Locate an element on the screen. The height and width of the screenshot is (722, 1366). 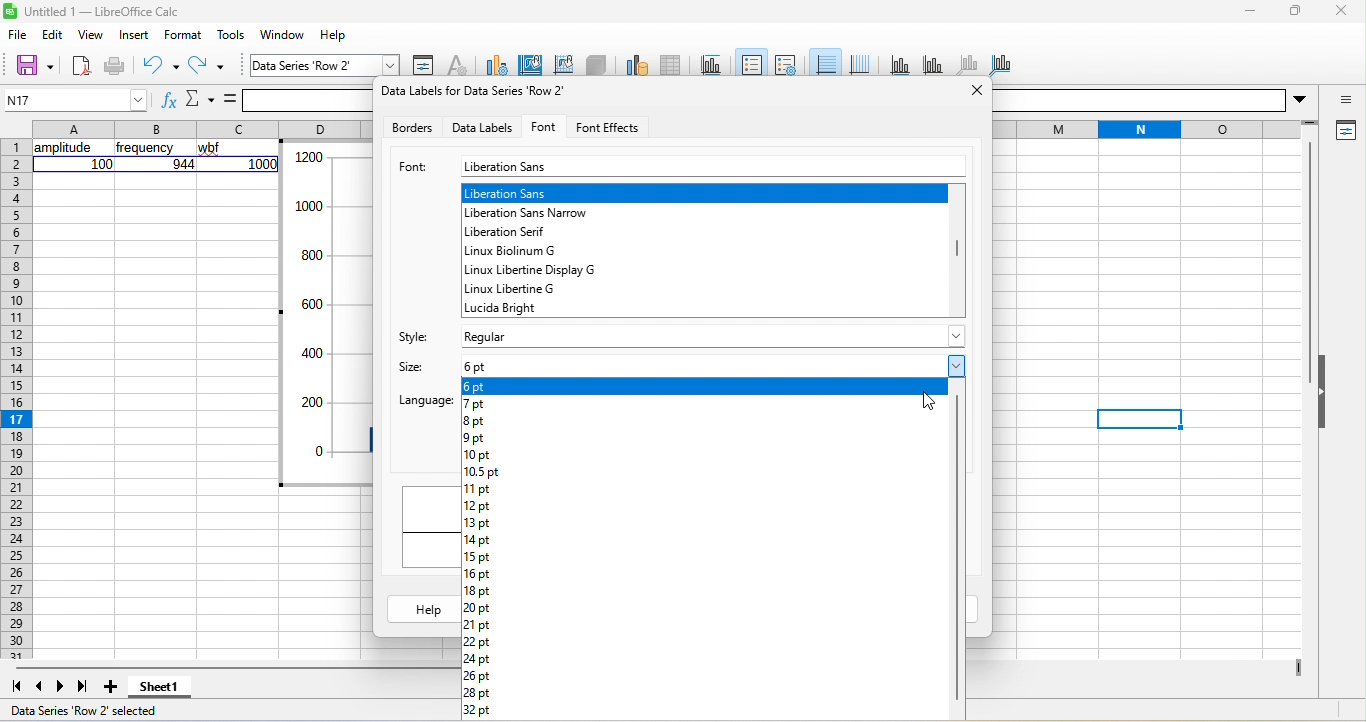
edit is located at coordinates (53, 36).